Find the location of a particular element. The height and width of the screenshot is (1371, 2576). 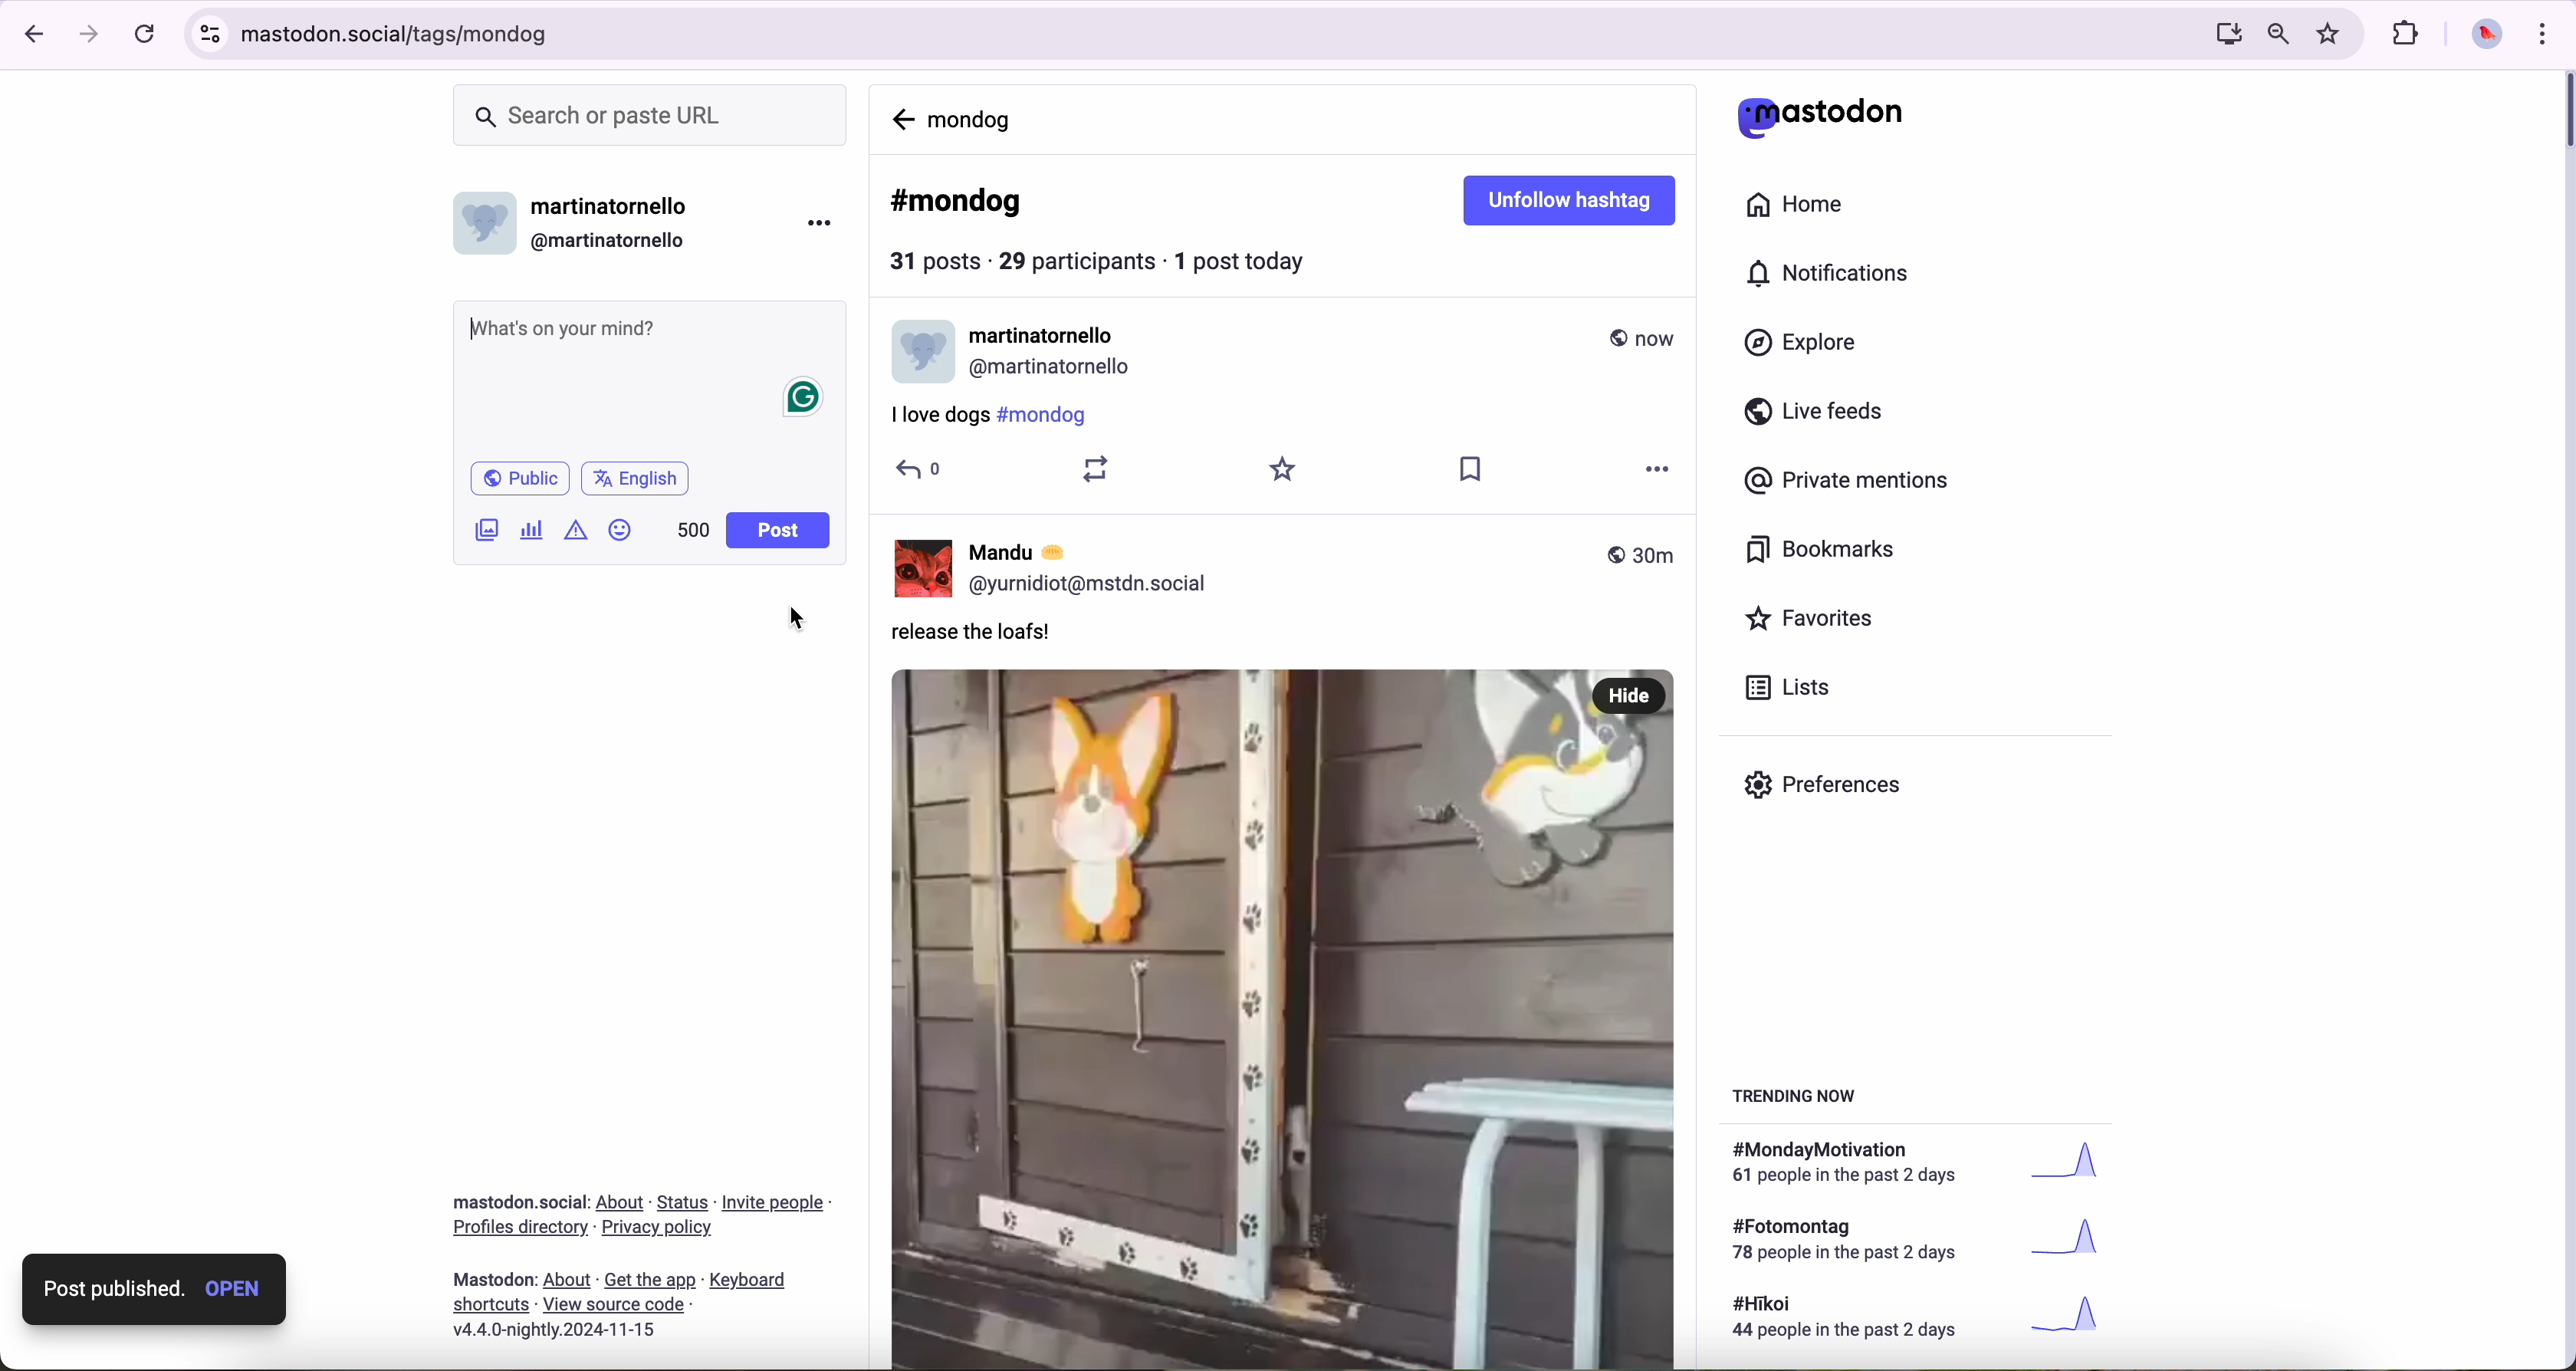

open is located at coordinates (239, 1290).